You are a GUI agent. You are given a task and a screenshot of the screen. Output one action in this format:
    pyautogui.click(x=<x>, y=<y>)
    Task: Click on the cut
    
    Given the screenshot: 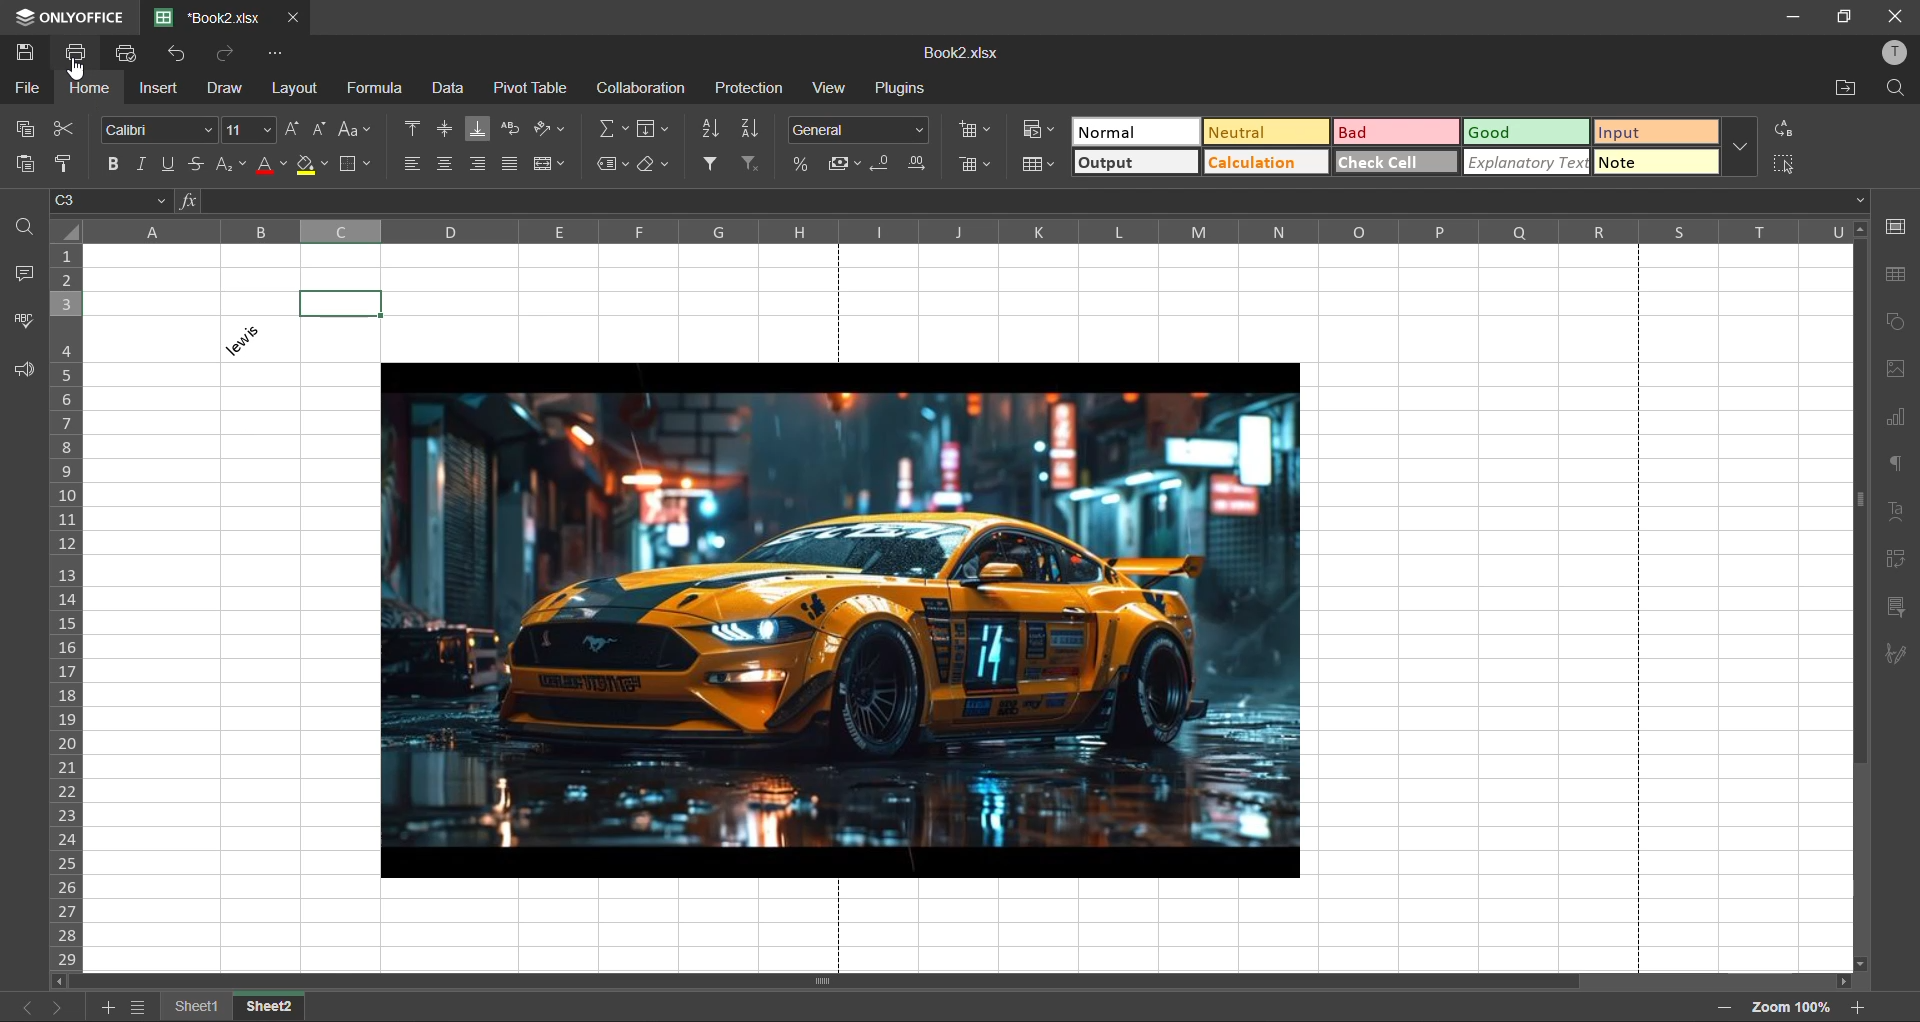 What is the action you would take?
    pyautogui.click(x=67, y=128)
    